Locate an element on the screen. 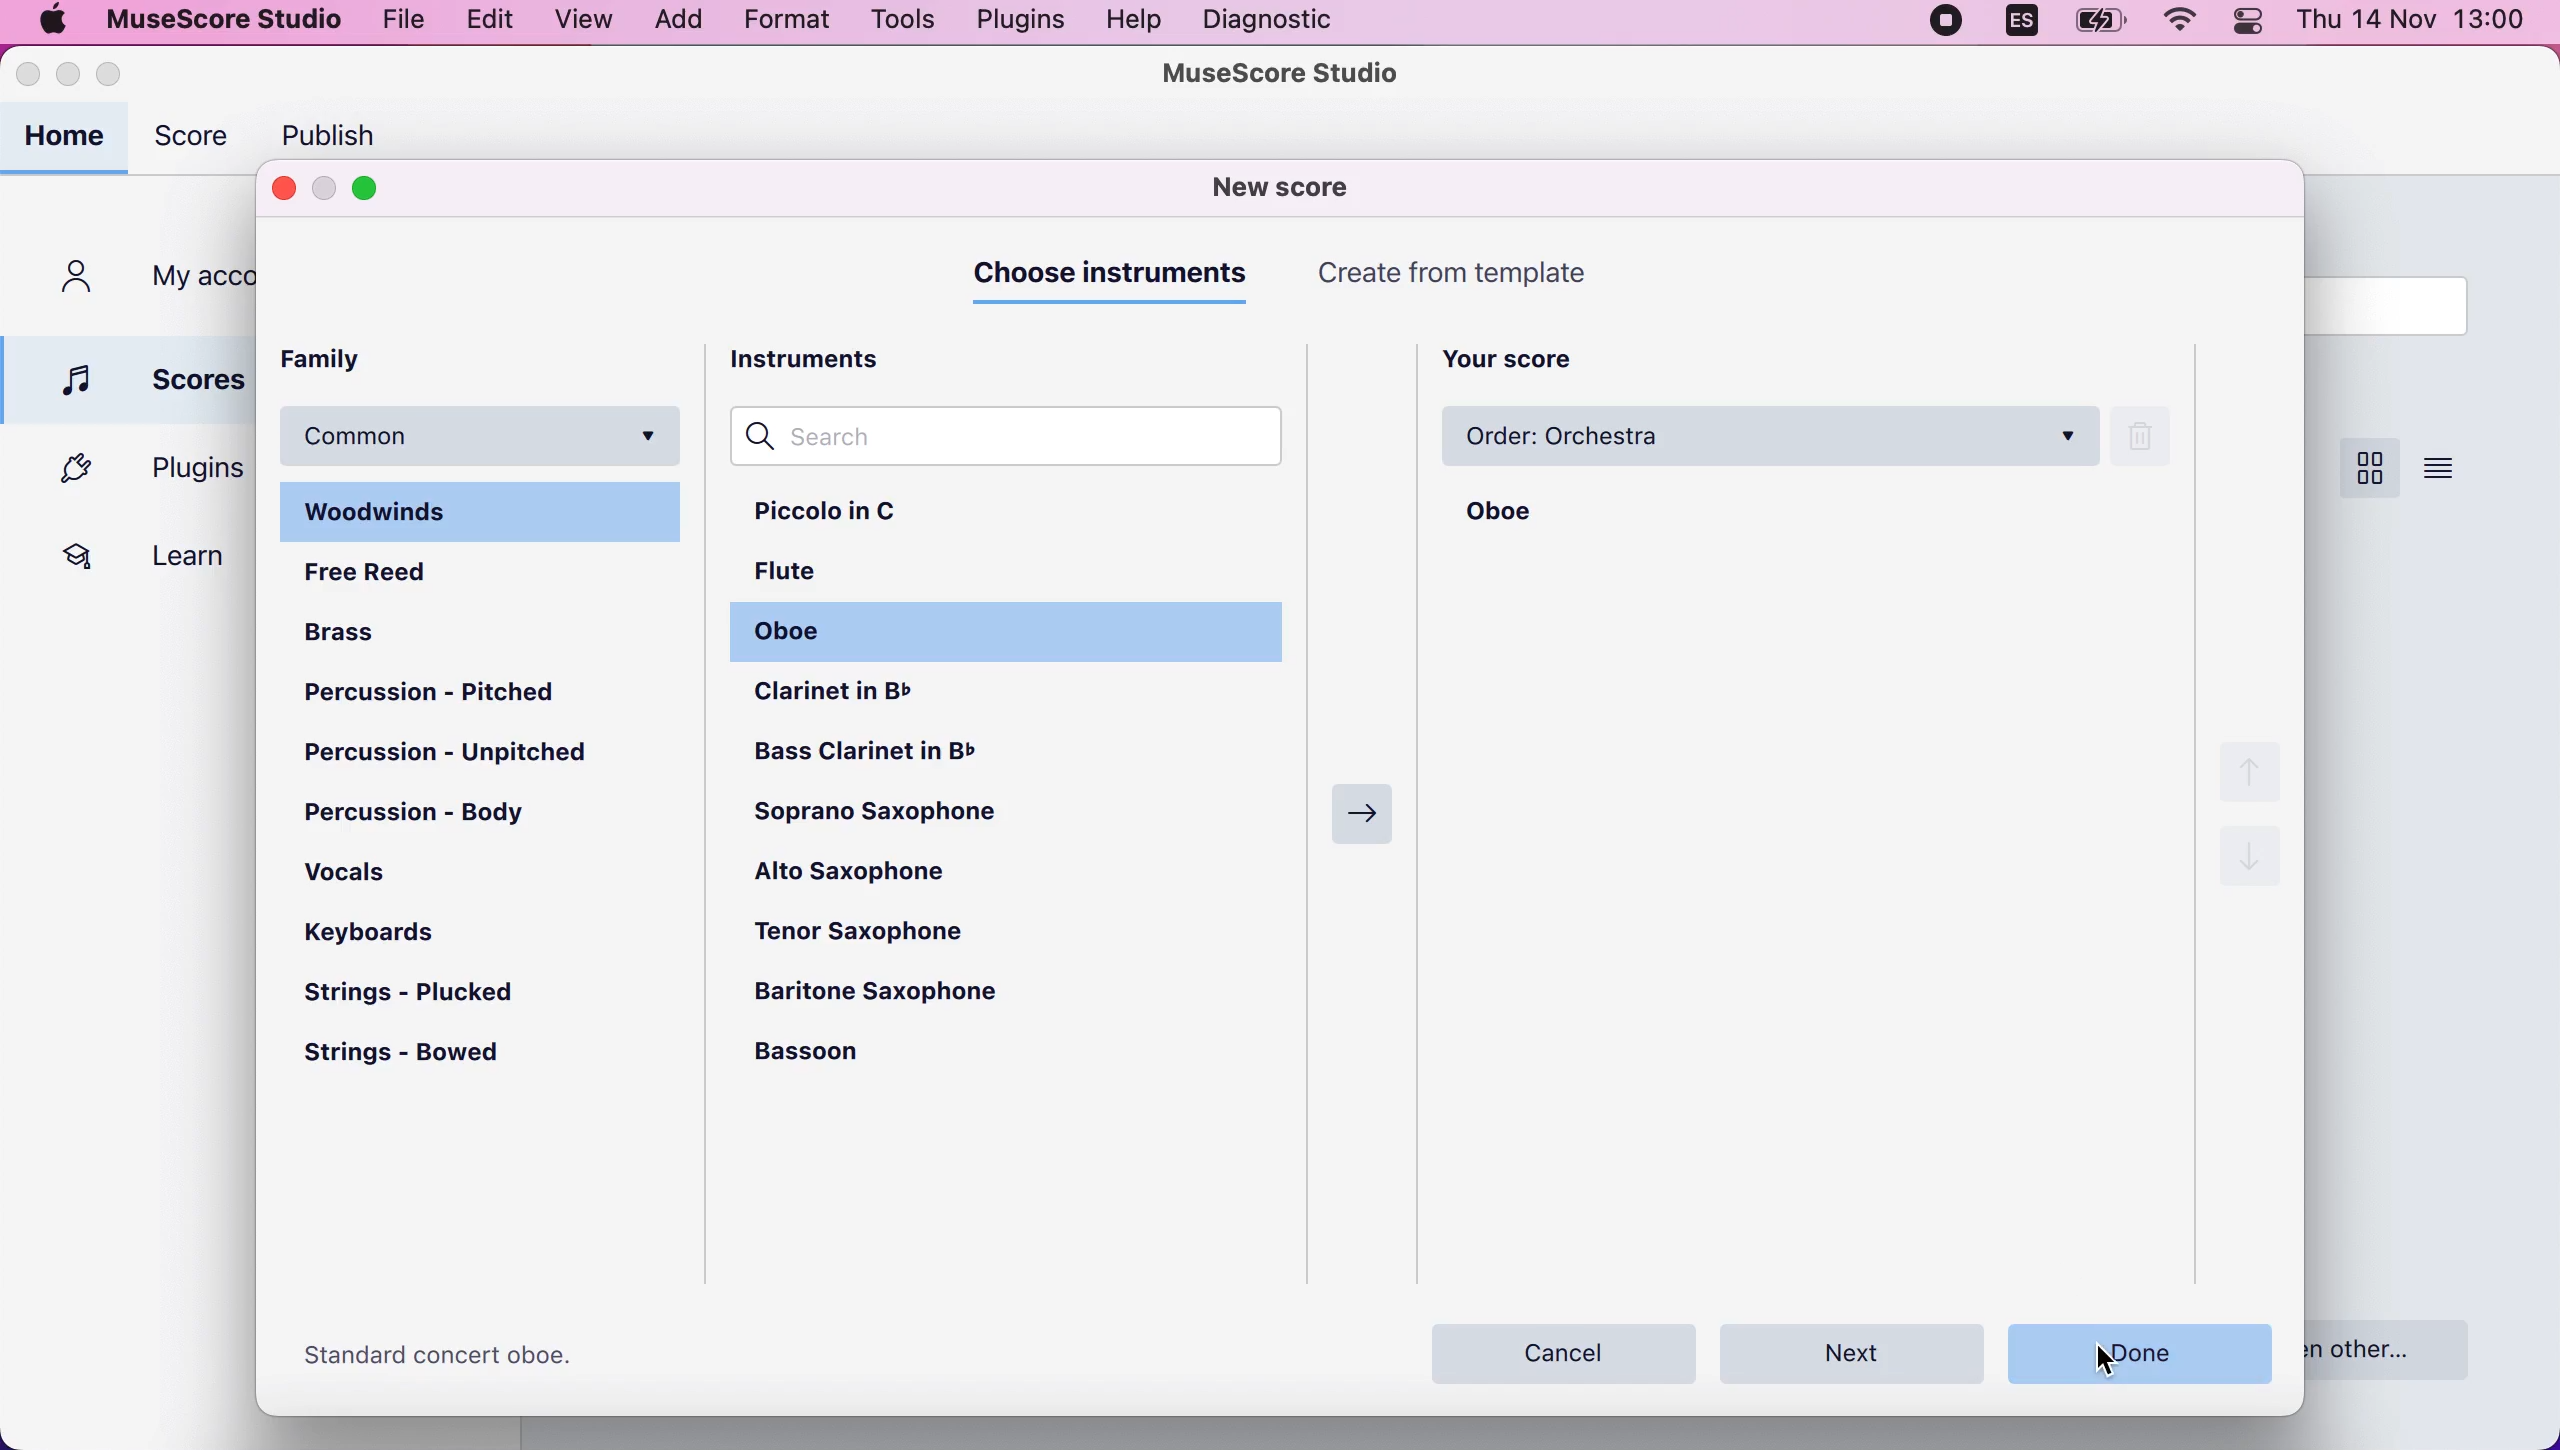  plugins is located at coordinates (1016, 23).